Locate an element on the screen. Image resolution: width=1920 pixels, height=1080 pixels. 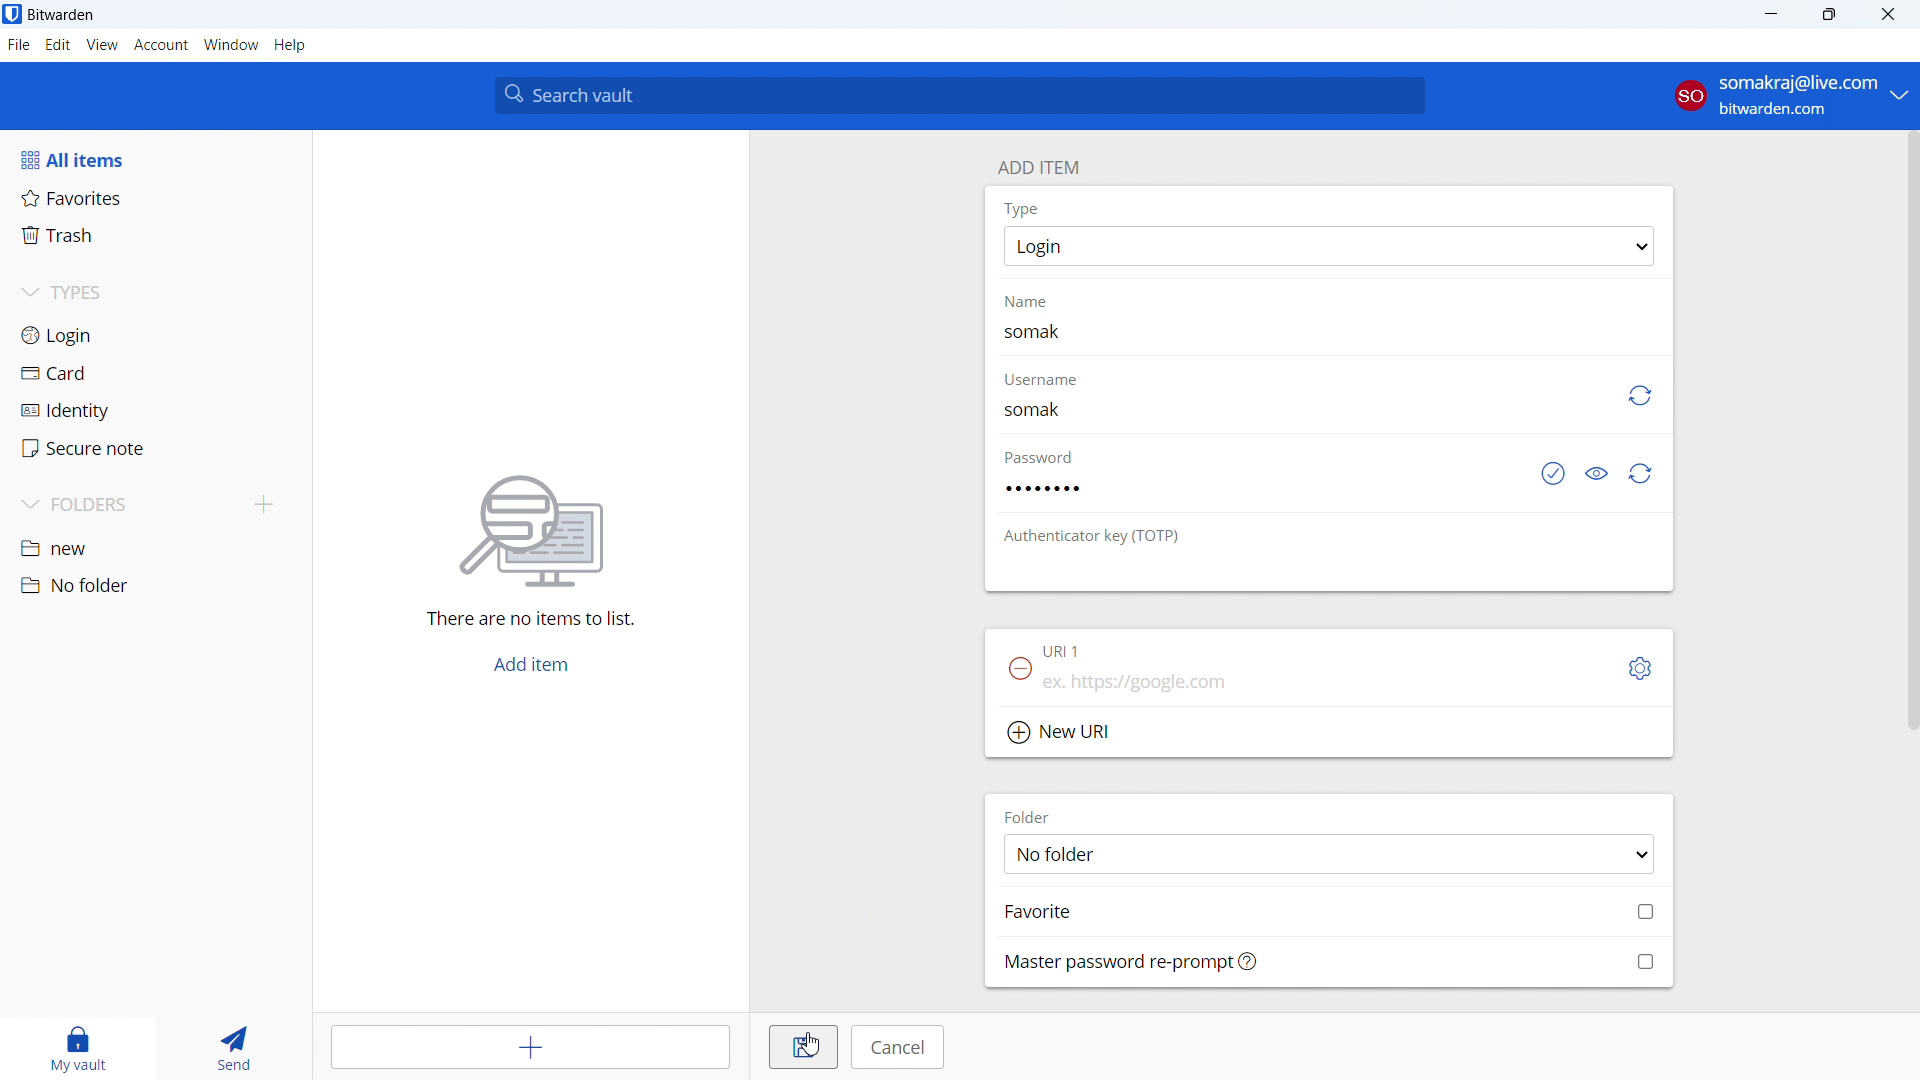
favorites is located at coordinates (156, 197).